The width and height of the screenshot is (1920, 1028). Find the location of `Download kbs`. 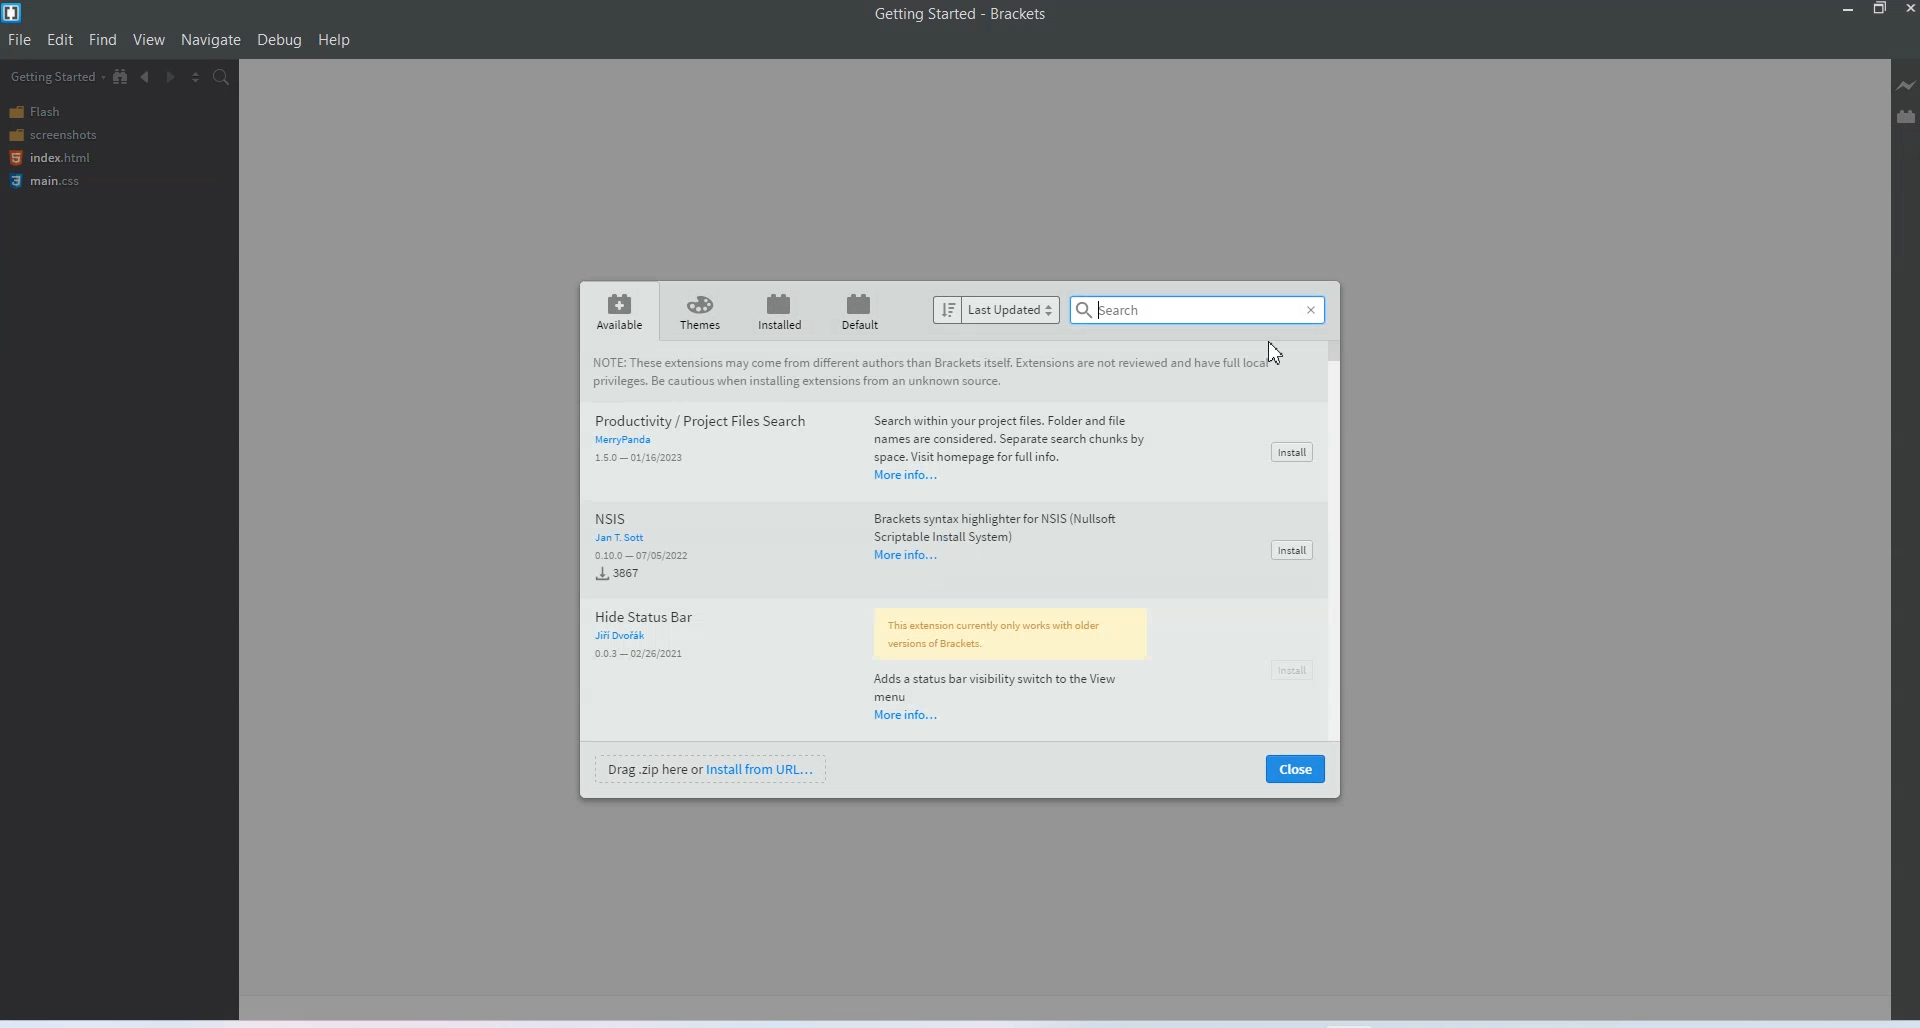

Download kbs is located at coordinates (637, 459).